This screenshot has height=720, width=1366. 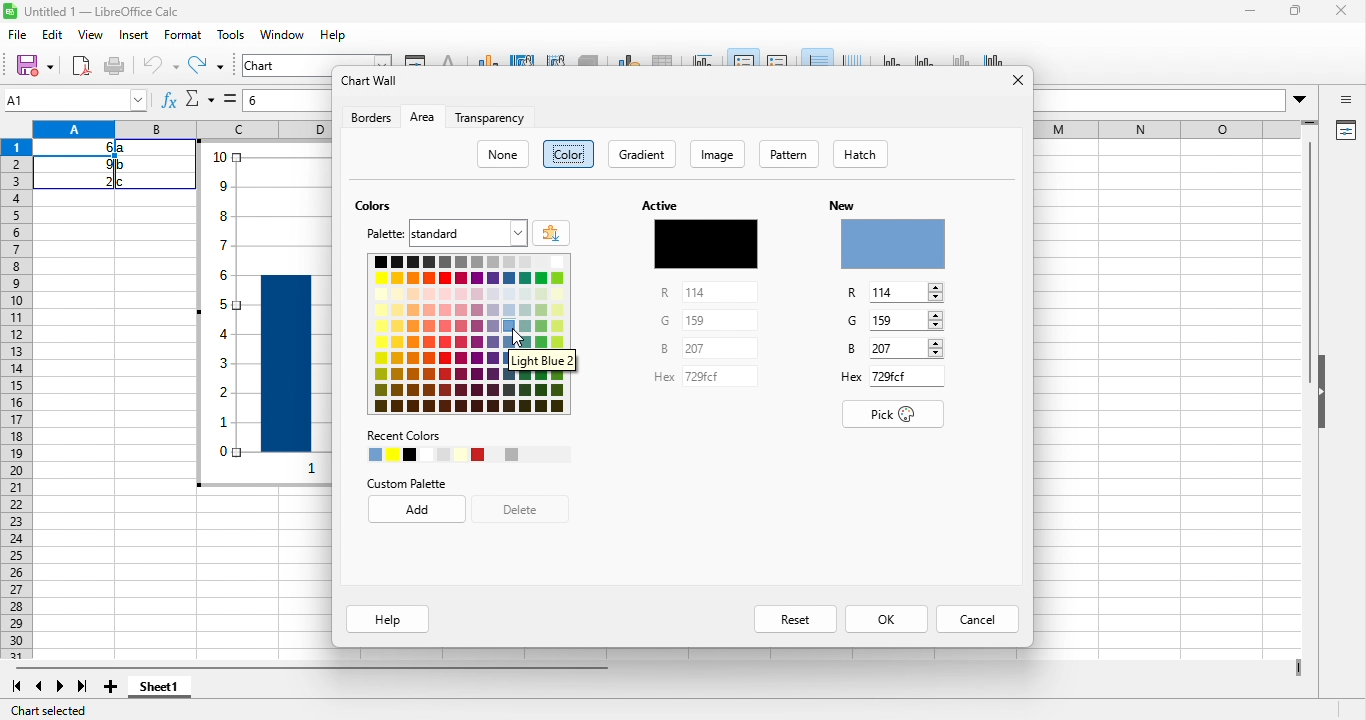 I want to click on 297, so click(x=696, y=348).